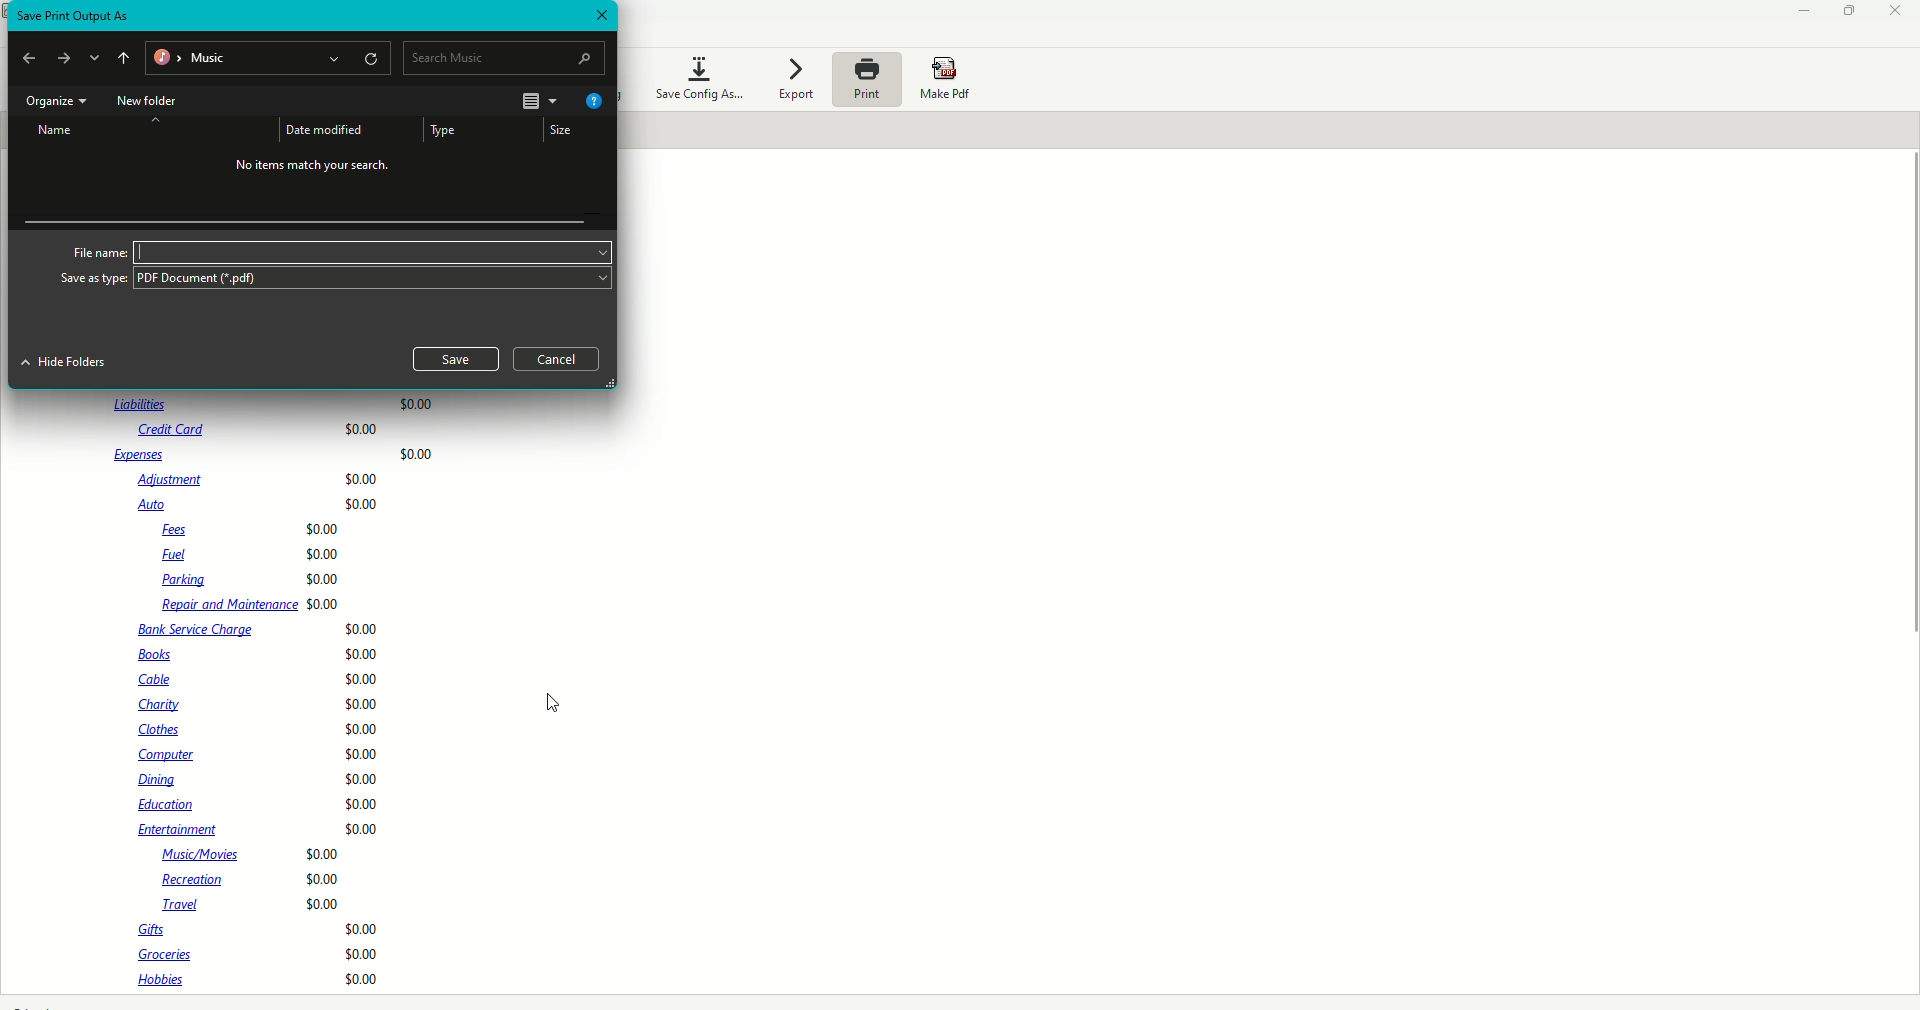 This screenshot has height=1010, width=1920. I want to click on View, so click(537, 100).